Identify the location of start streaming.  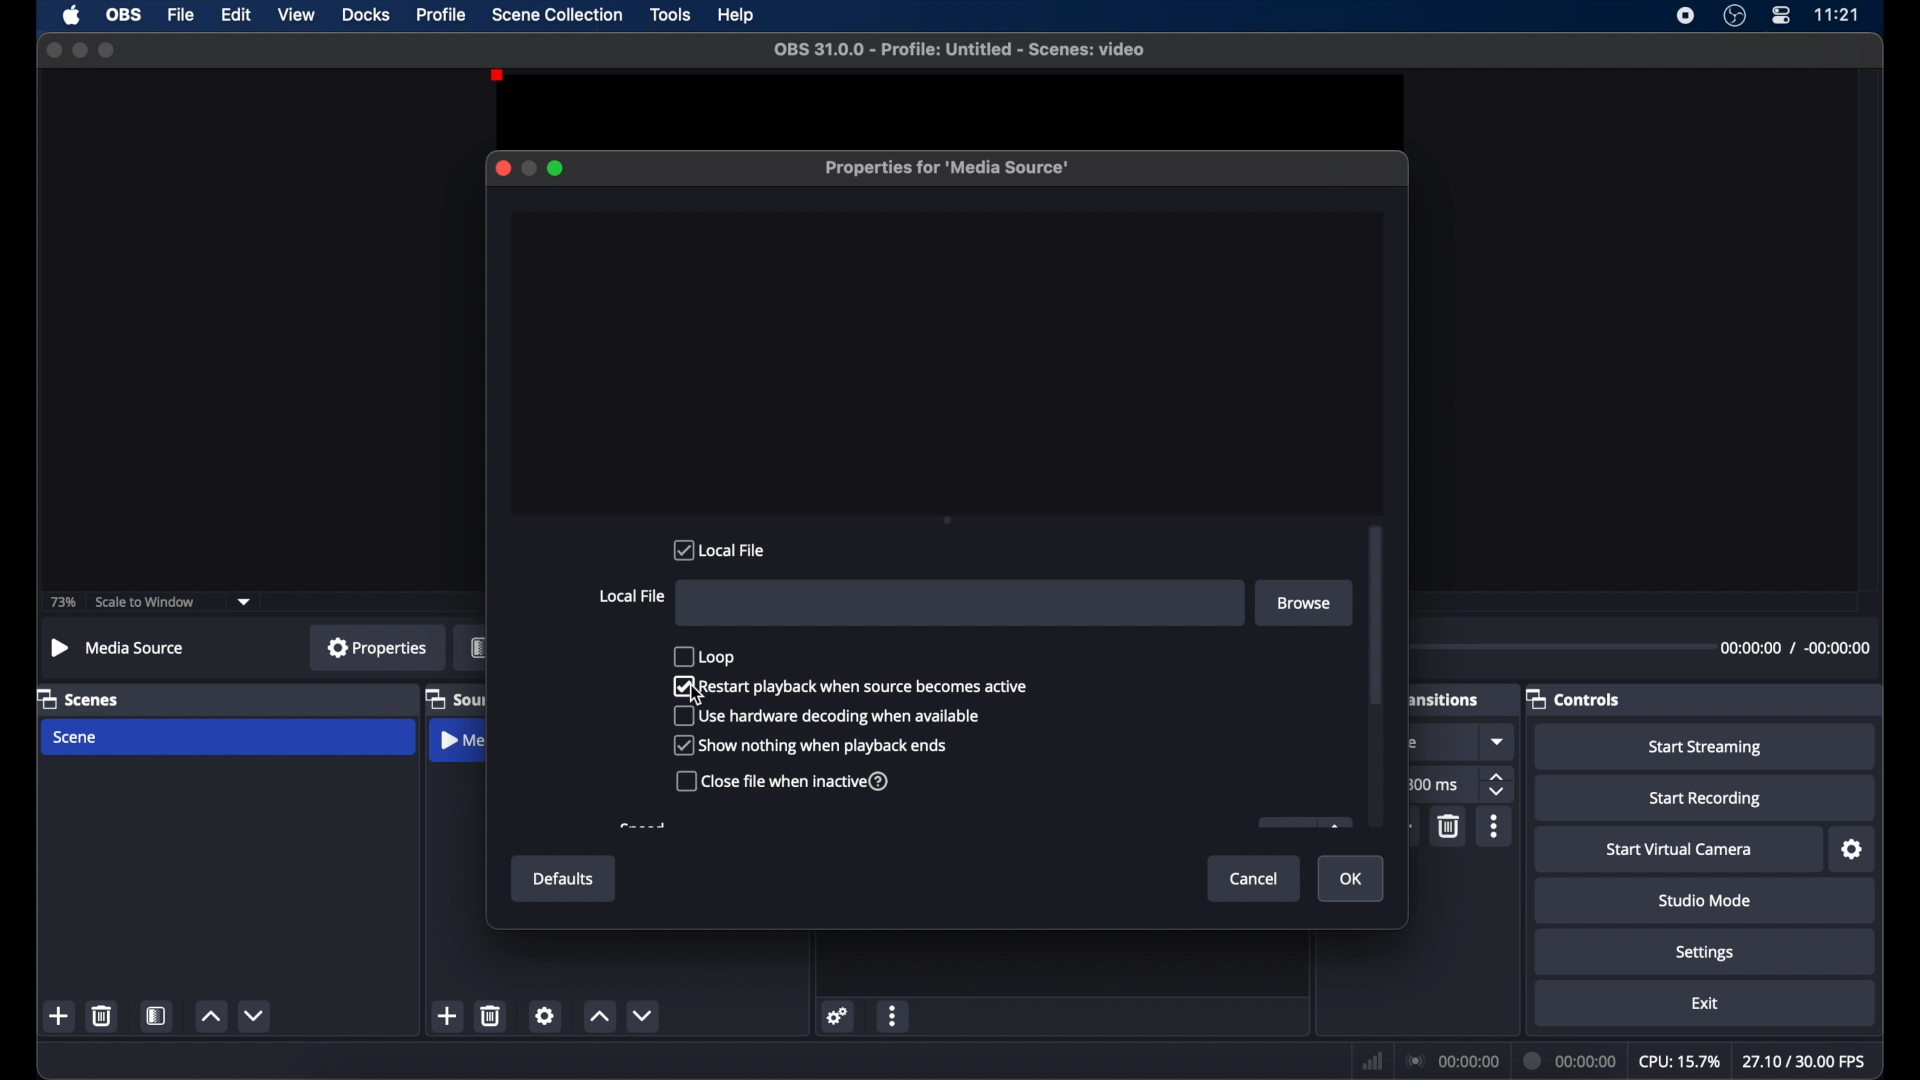
(1706, 746).